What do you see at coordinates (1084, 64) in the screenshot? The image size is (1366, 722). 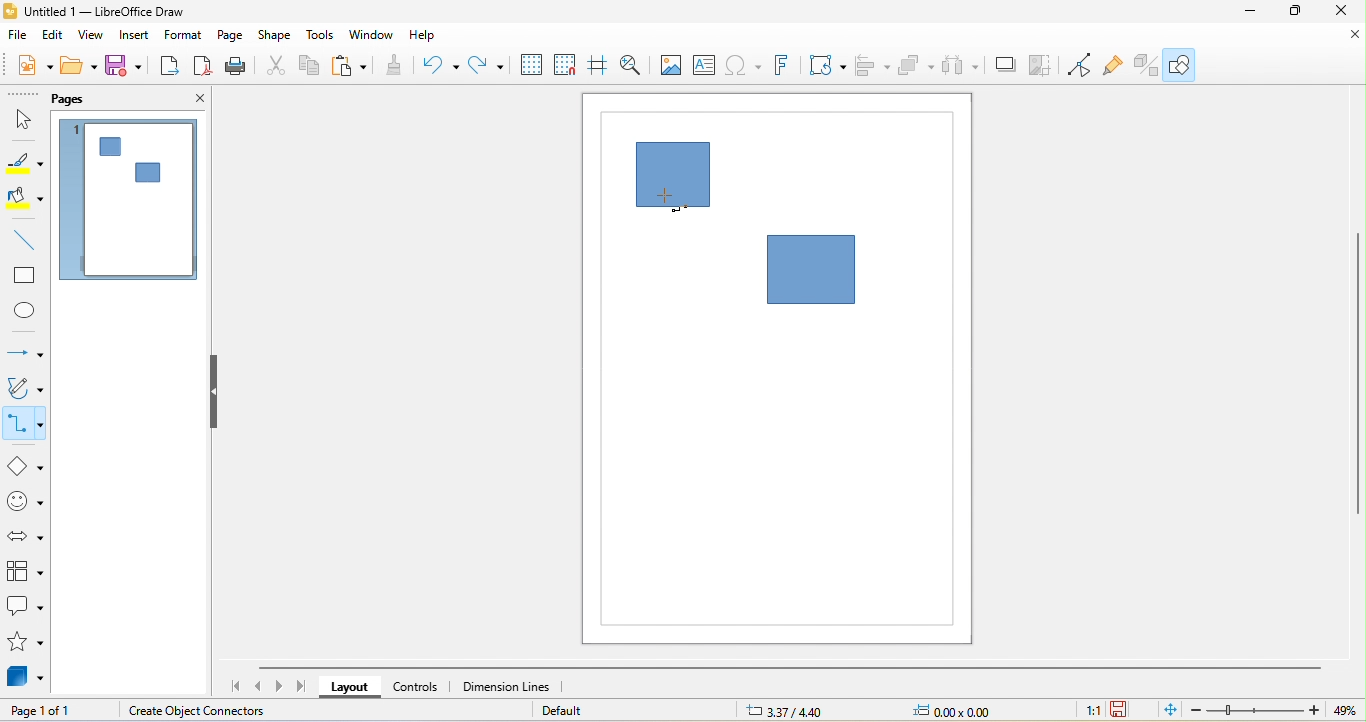 I see `toggle point edit mode` at bounding box center [1084, 64].